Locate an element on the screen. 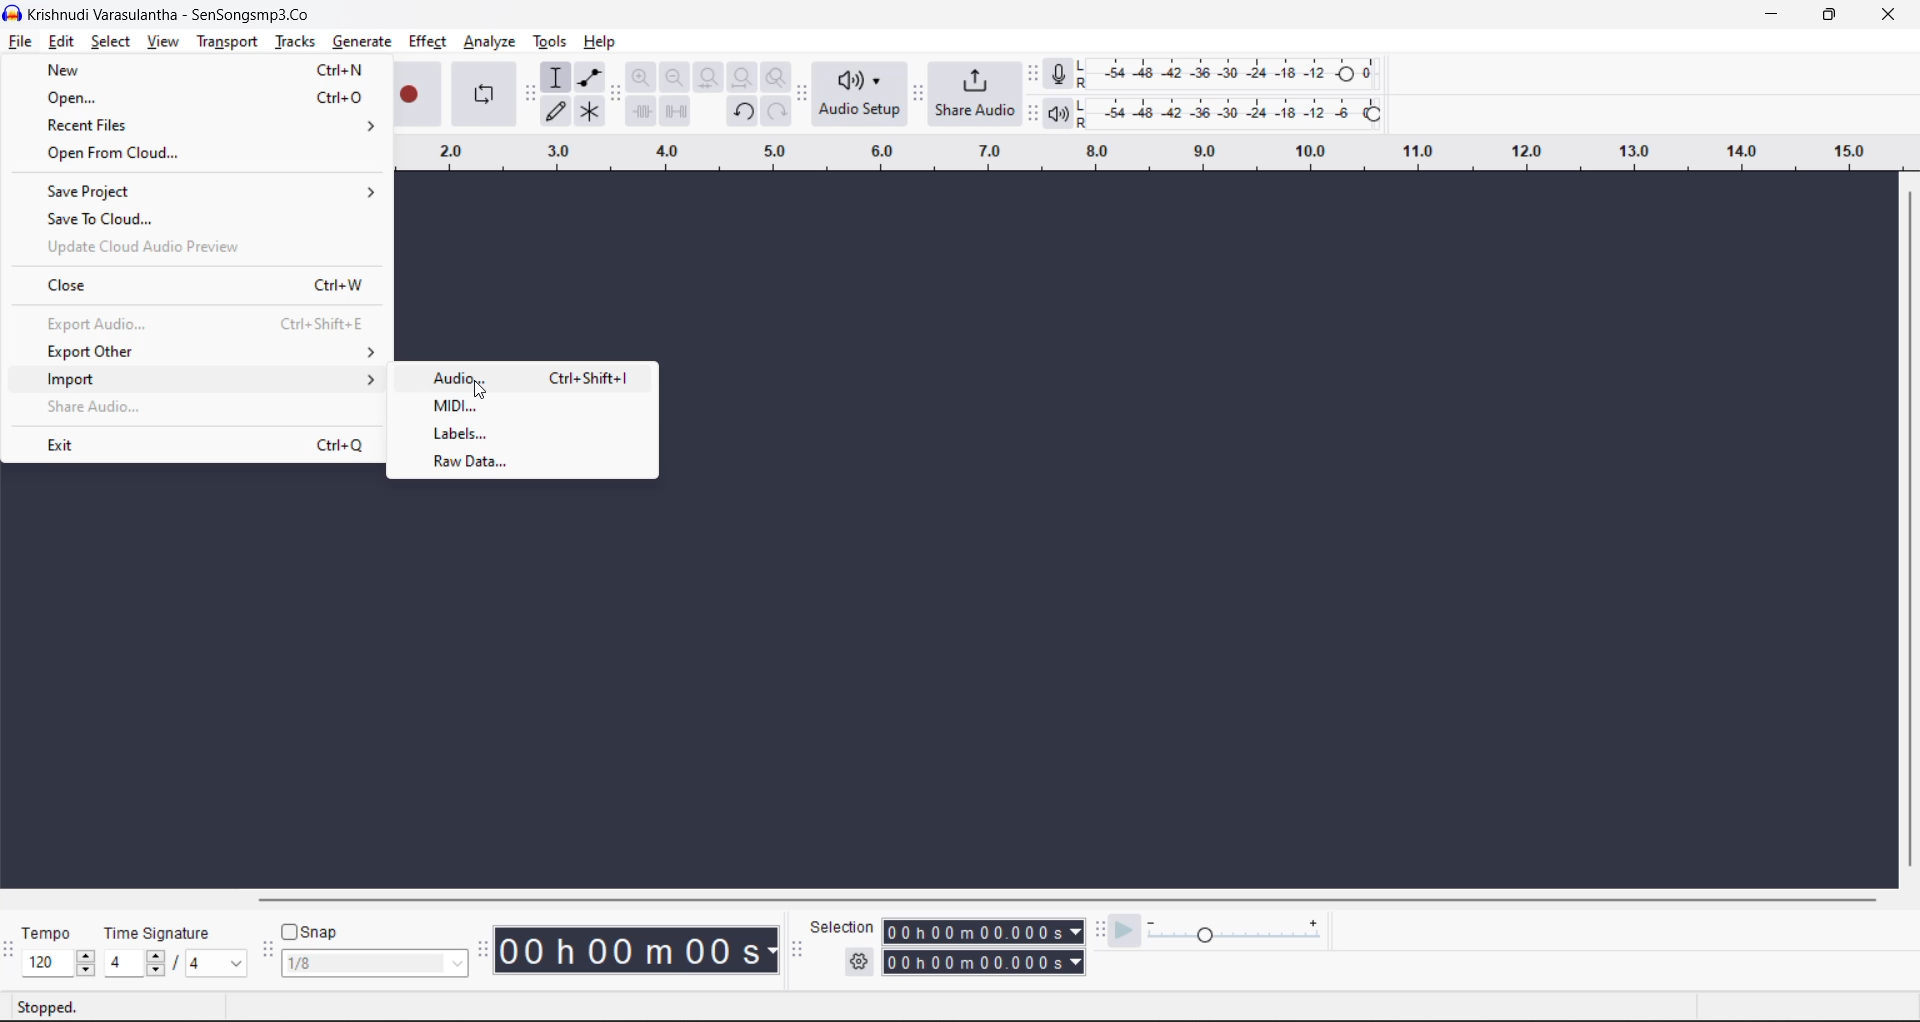 This screenshot has width=1920, height=1022. redo is located at coordinates (776, 111).